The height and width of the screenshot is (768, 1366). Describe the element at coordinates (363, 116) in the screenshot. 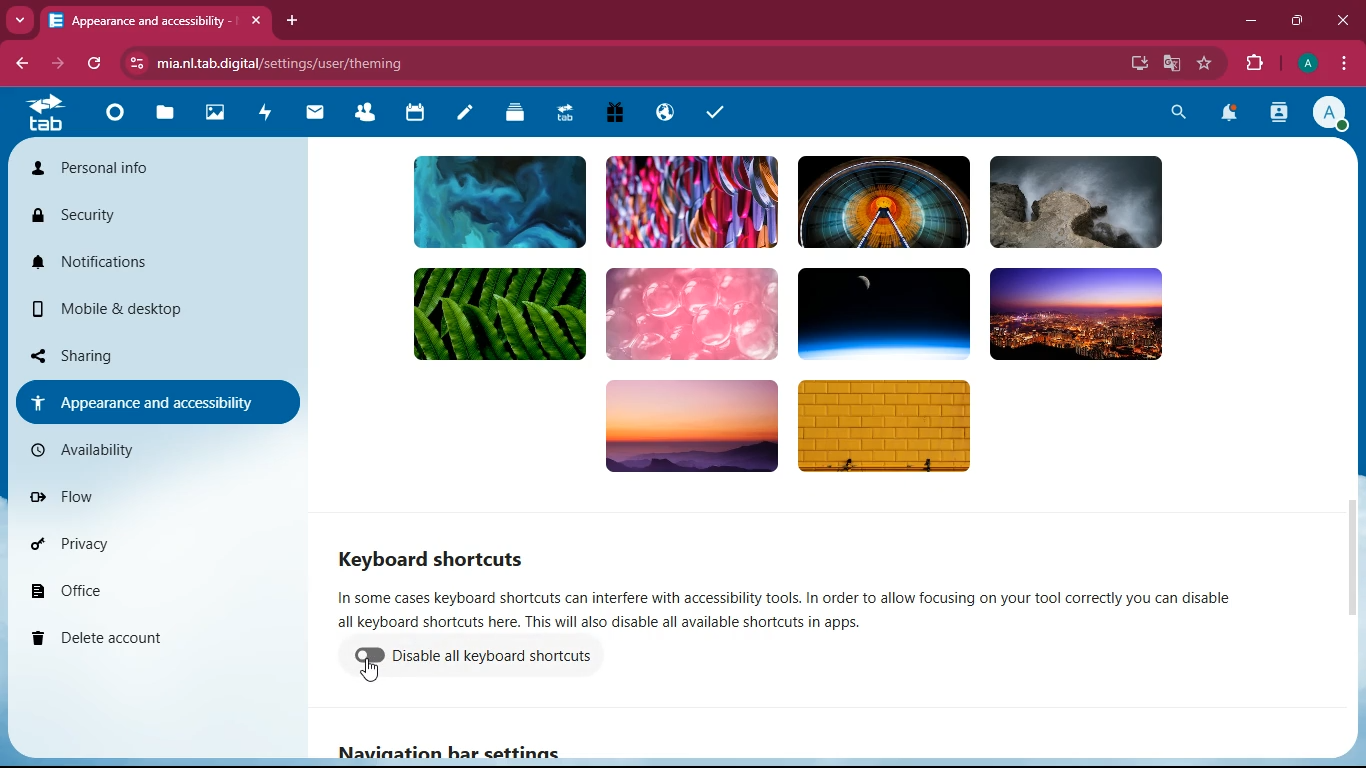

I see `friends` at that location.